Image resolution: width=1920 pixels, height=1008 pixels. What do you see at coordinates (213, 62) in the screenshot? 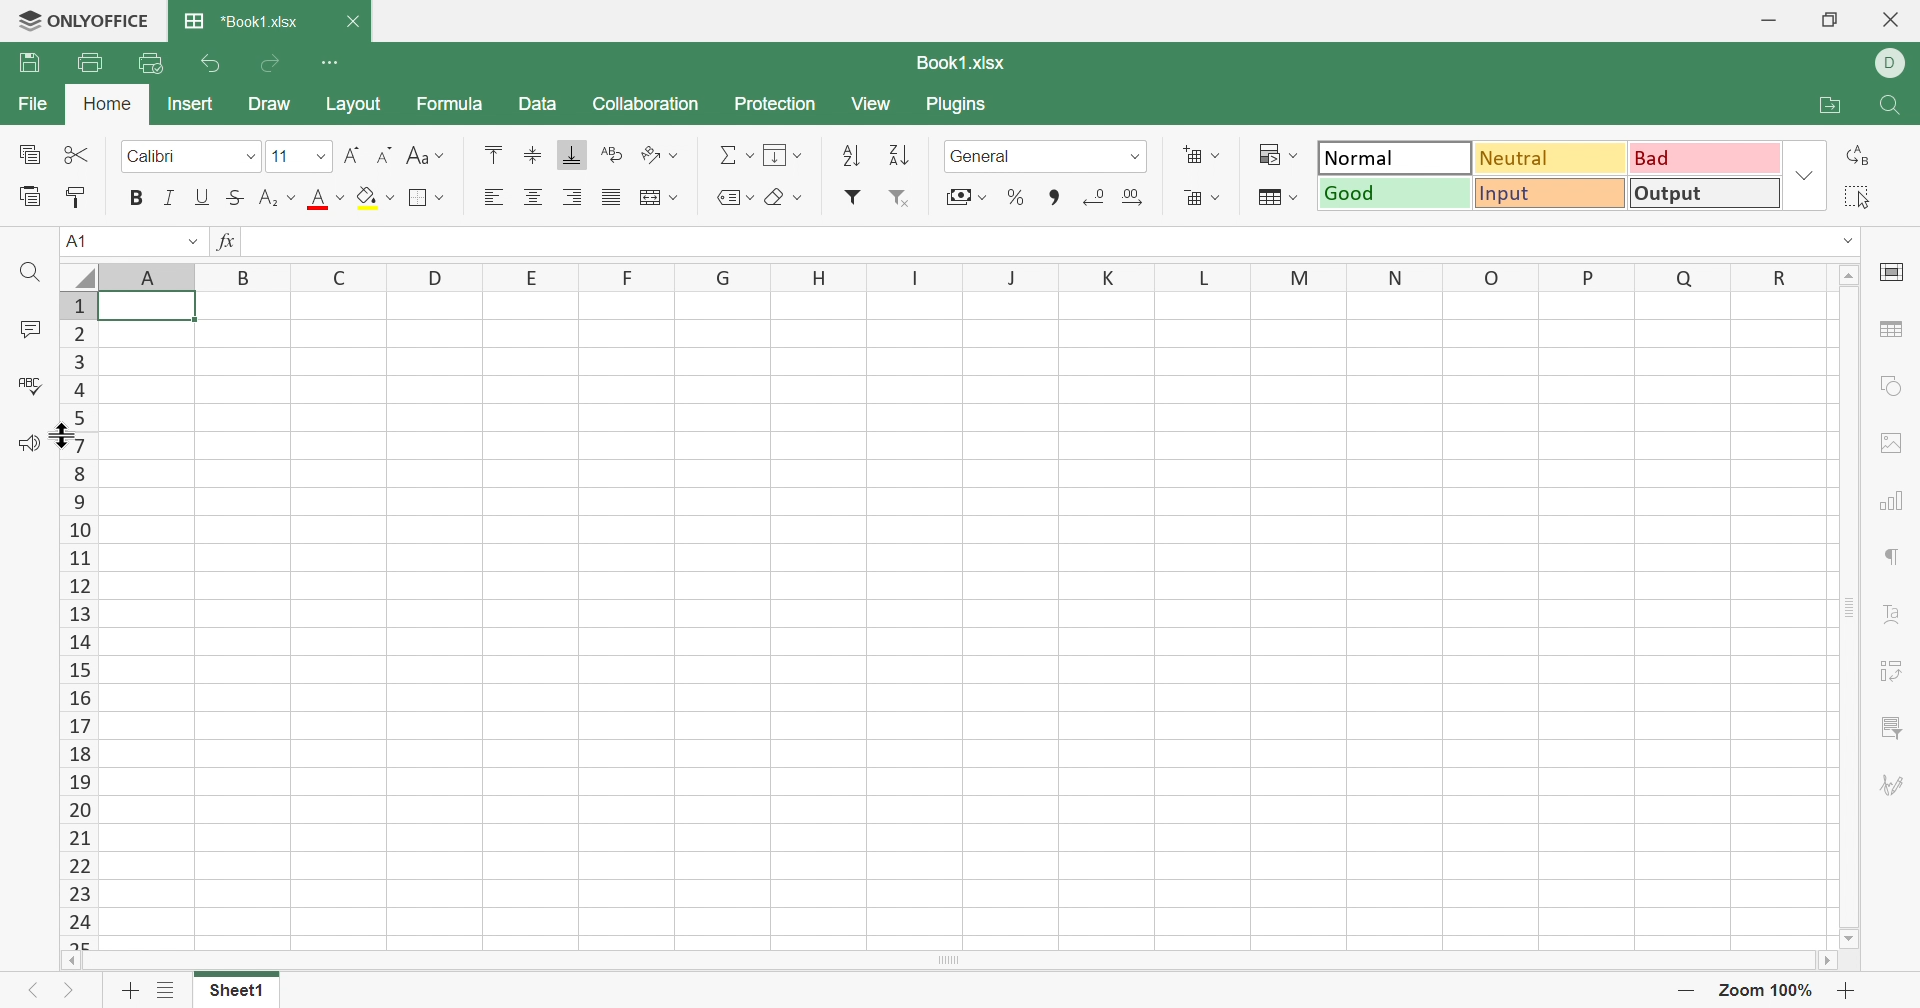
I see `Undo` at bounding box center [213, 62].